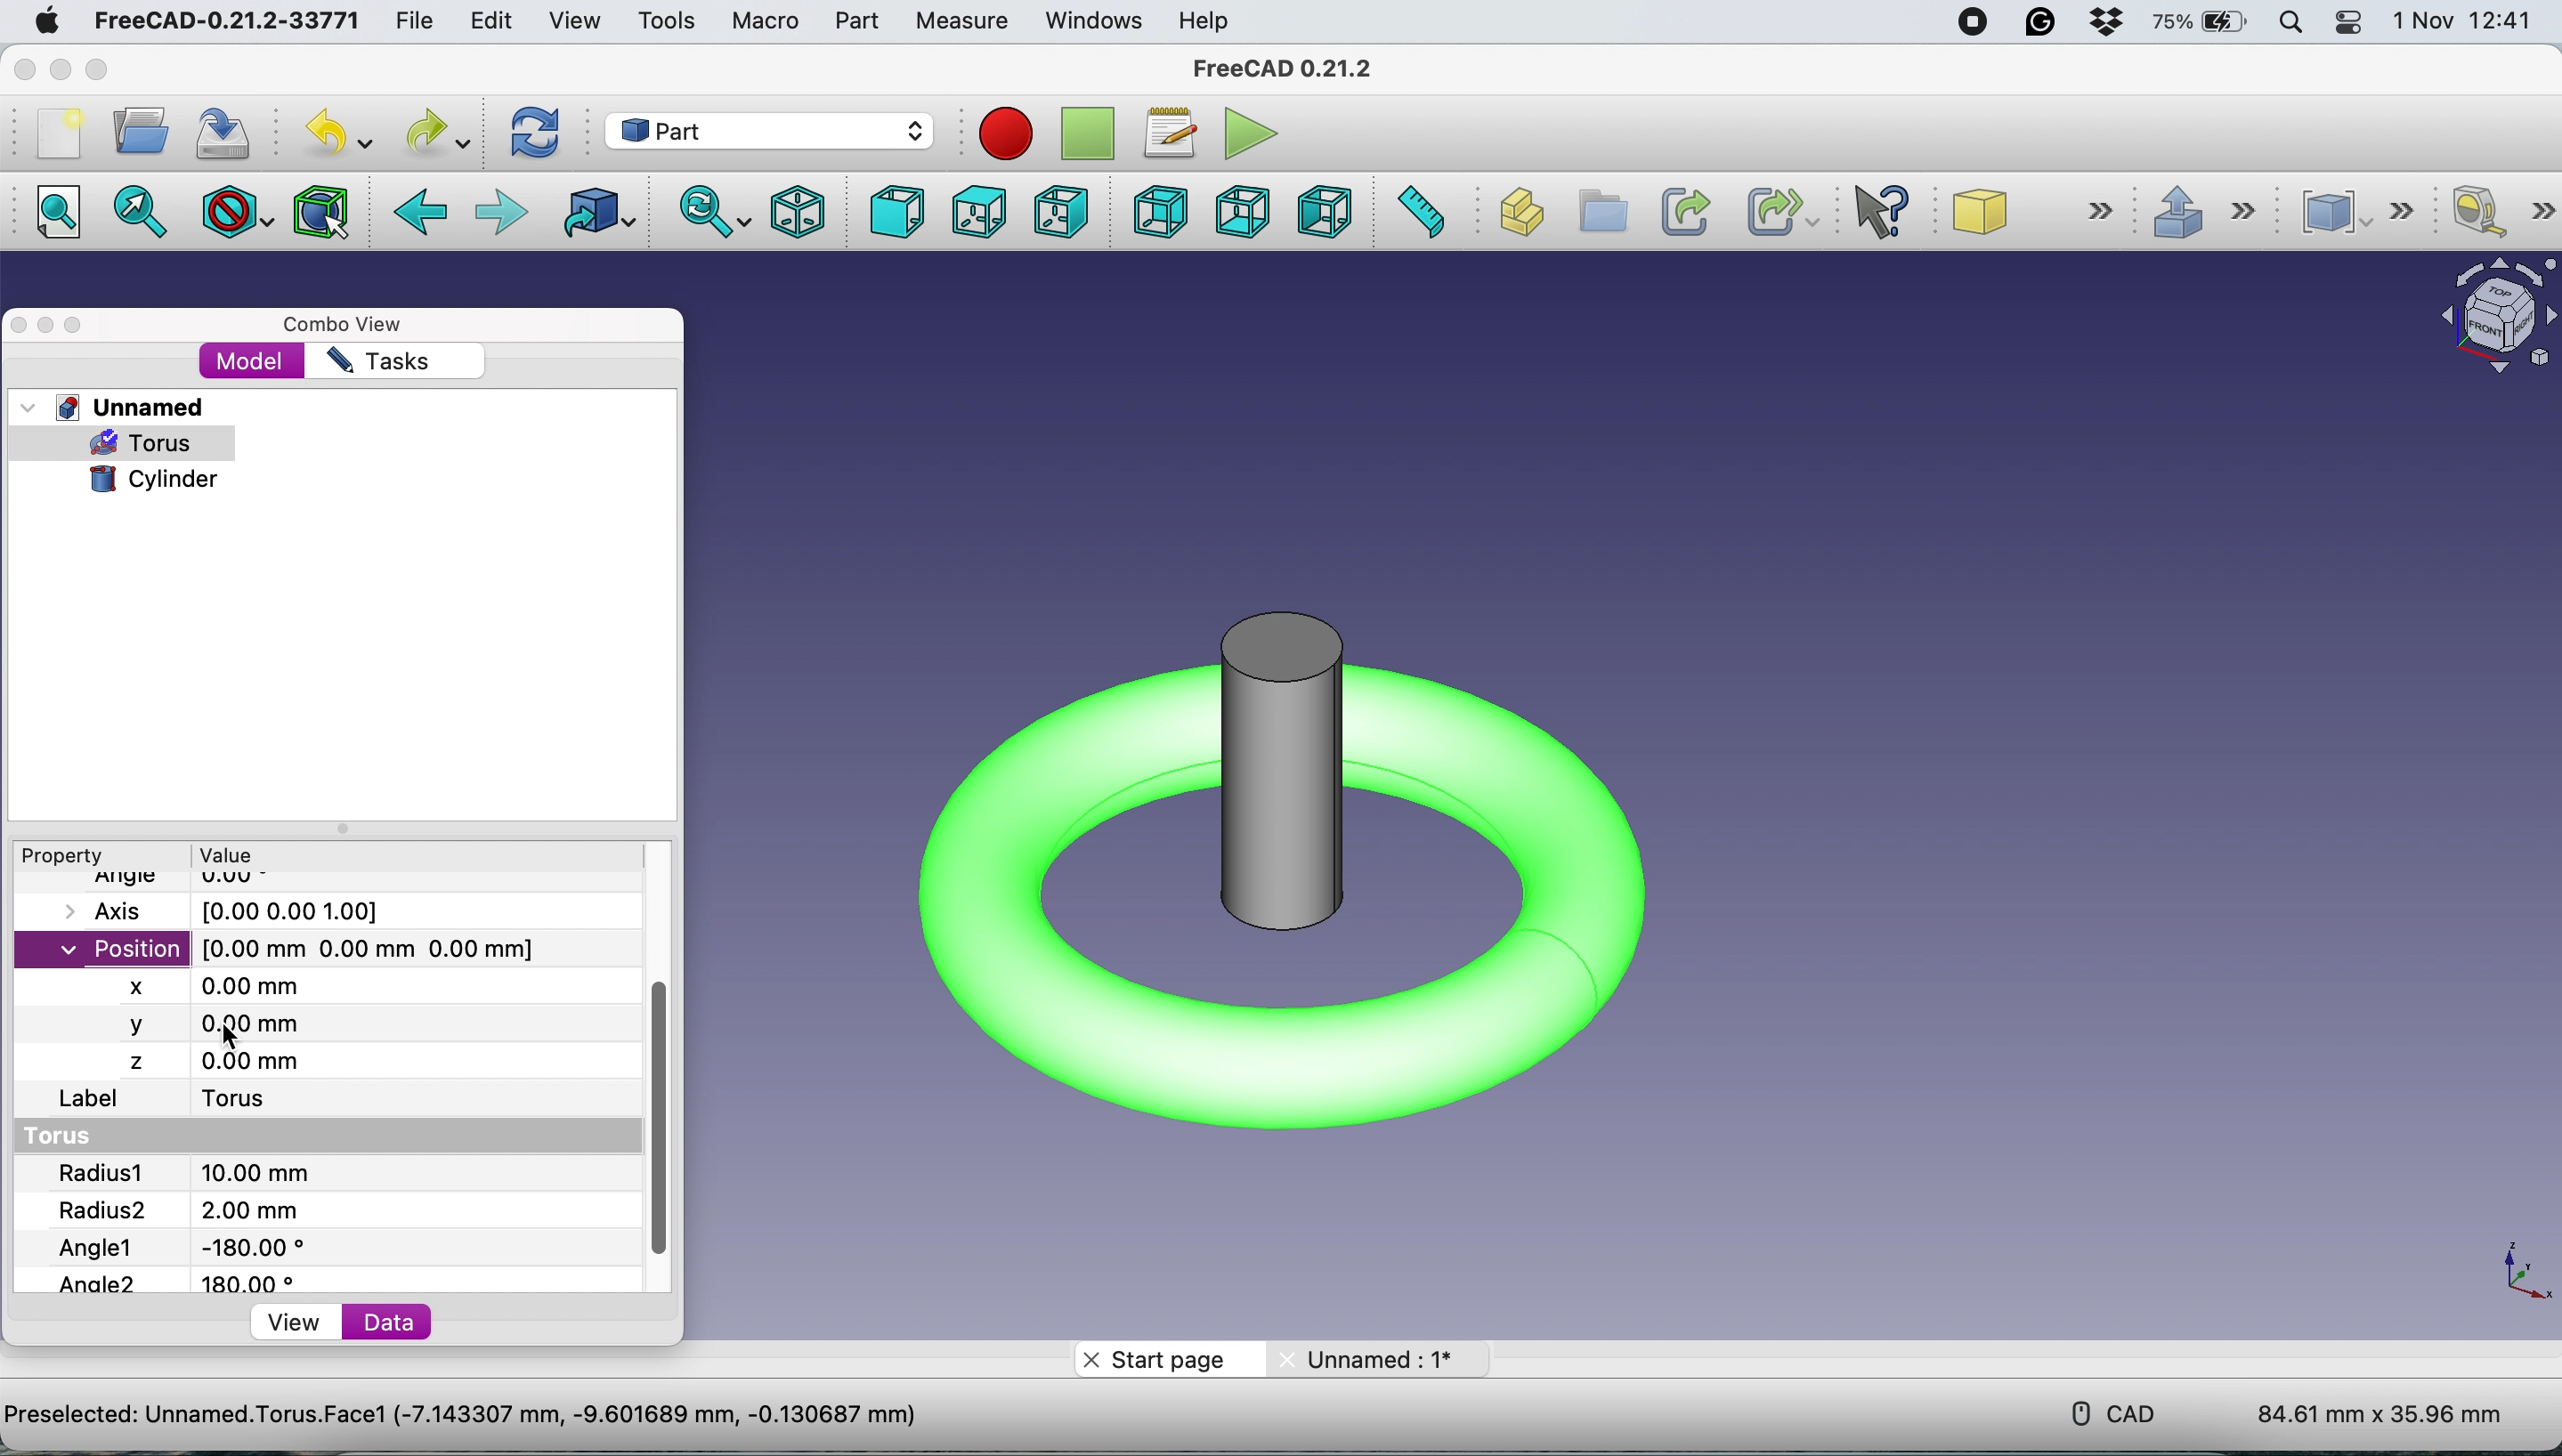 This screenshot has width=2562, height=1456. Describe the element at coordinates (1282, 68) in the screenshot. I see `freecad` at that location.